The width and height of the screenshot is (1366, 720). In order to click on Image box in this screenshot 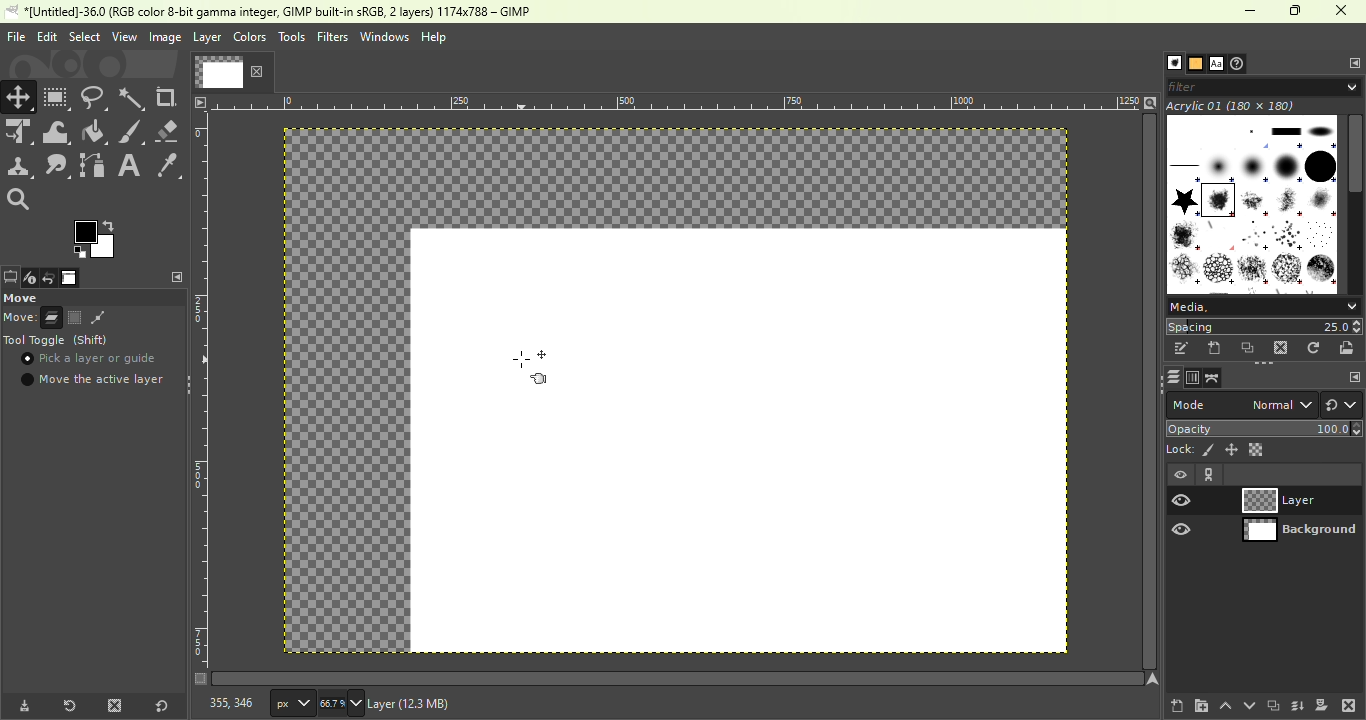, I will do `click(1252, 199)`.